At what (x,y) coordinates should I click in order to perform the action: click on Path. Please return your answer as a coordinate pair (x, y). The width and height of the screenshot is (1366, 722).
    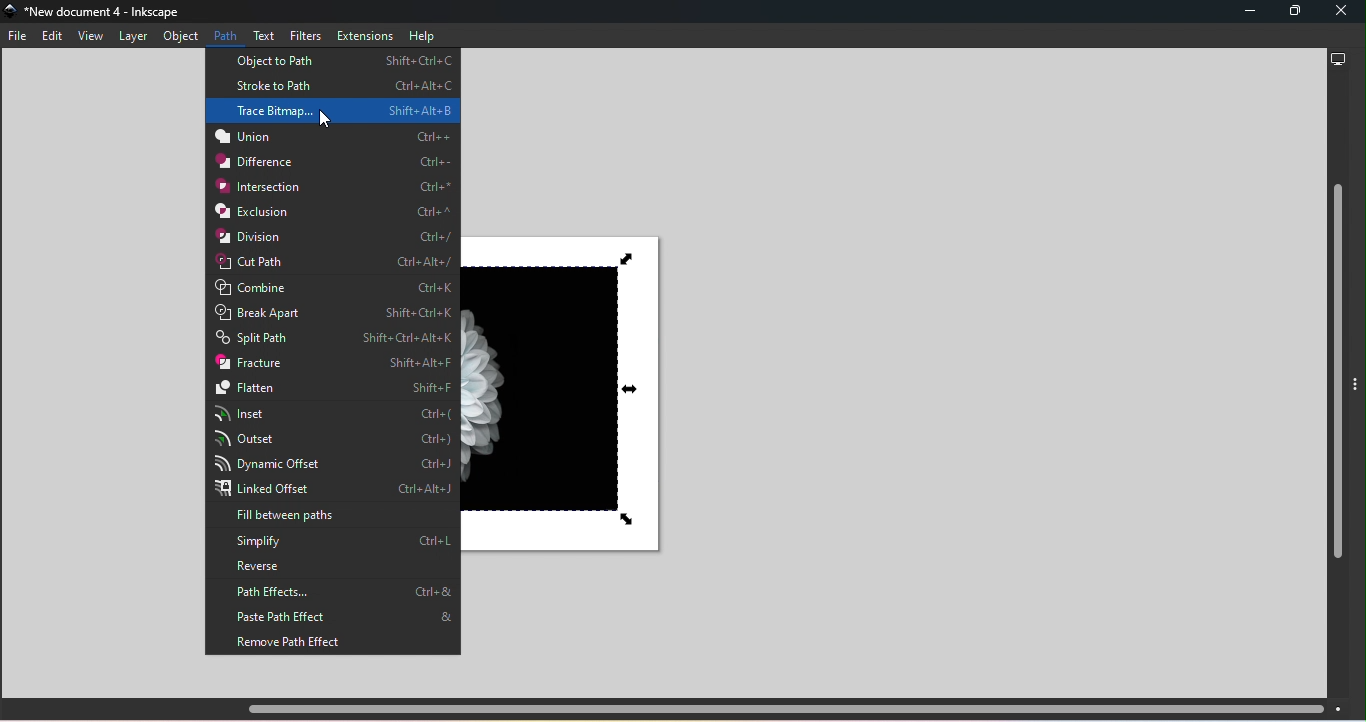
    Looking at the image, I should click on (225, 35).